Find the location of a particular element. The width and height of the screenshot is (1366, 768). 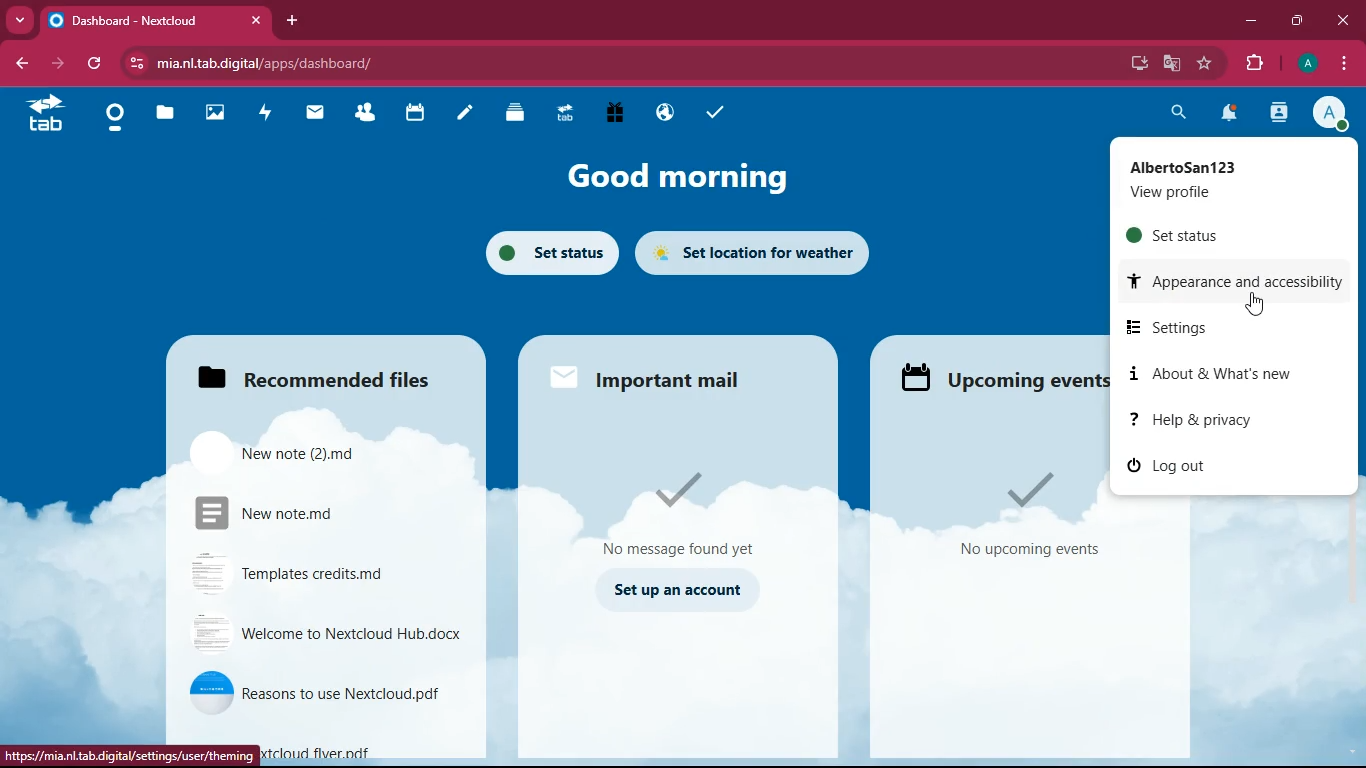

calendar is located at coordinates (417, 112).